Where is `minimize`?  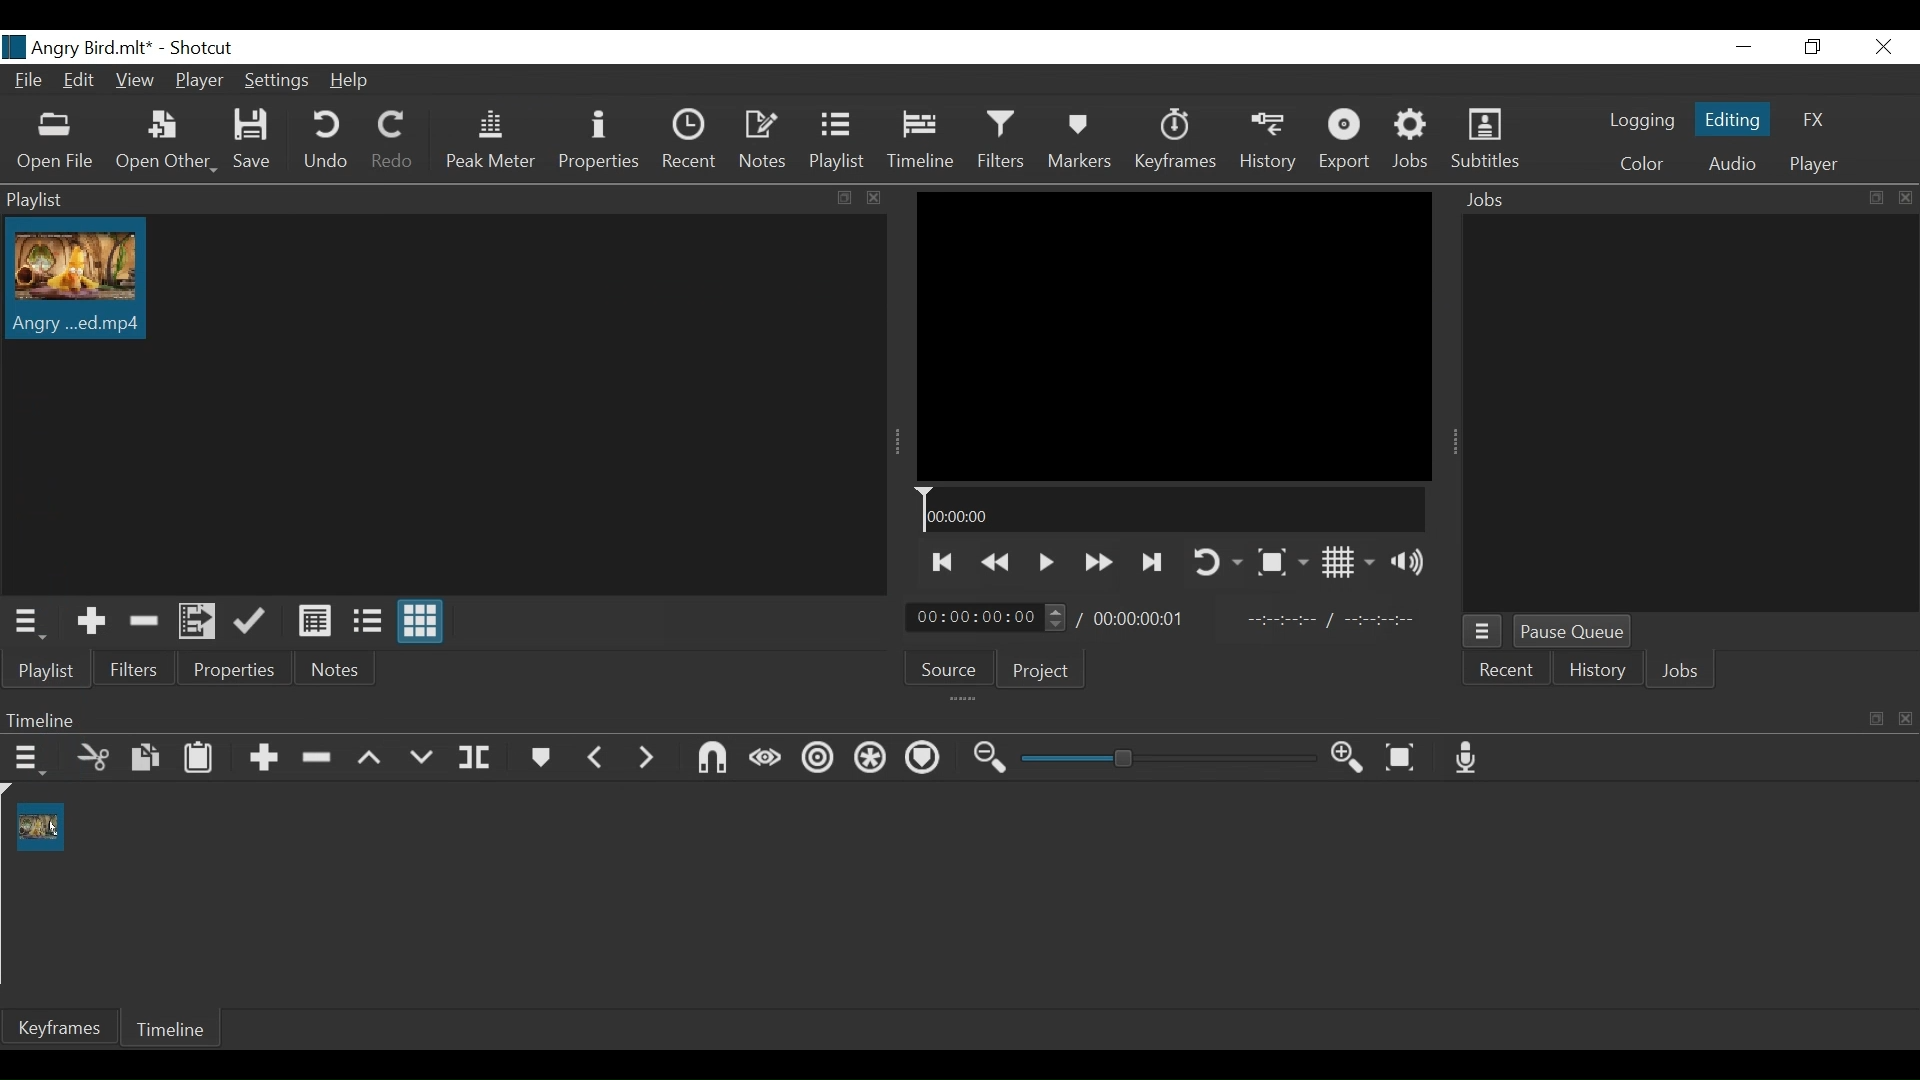 minimize is located at coordinates (1745, 46).